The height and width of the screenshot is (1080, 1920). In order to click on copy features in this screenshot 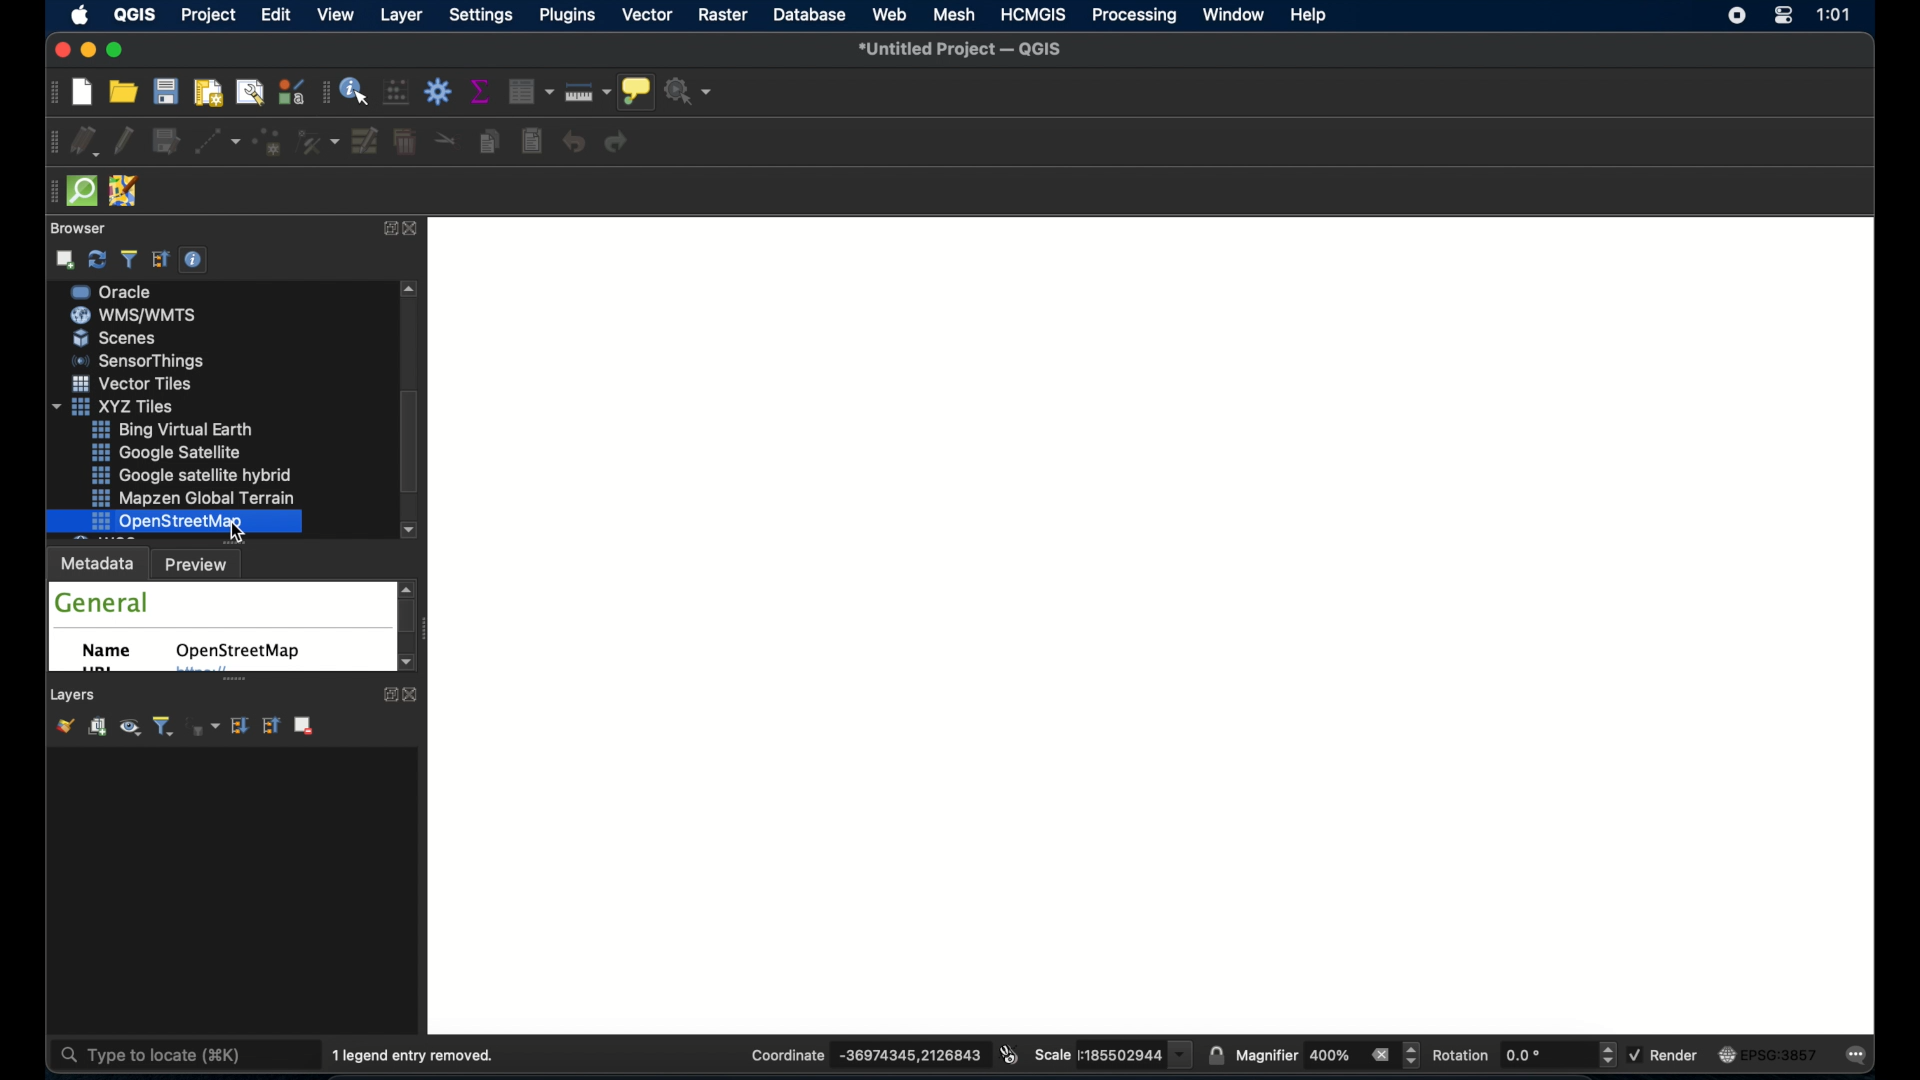, I will do `click(487, 142)`.